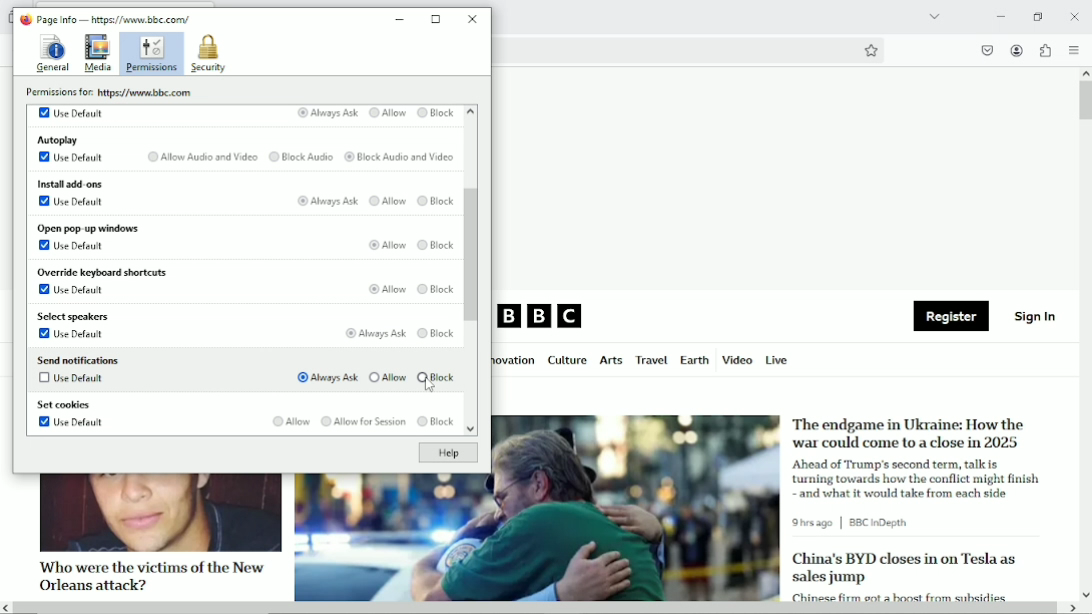  What do you see at coordinates (326, 113) in the screenshot?
I see `Always ask` at bounding box center [326, 113].